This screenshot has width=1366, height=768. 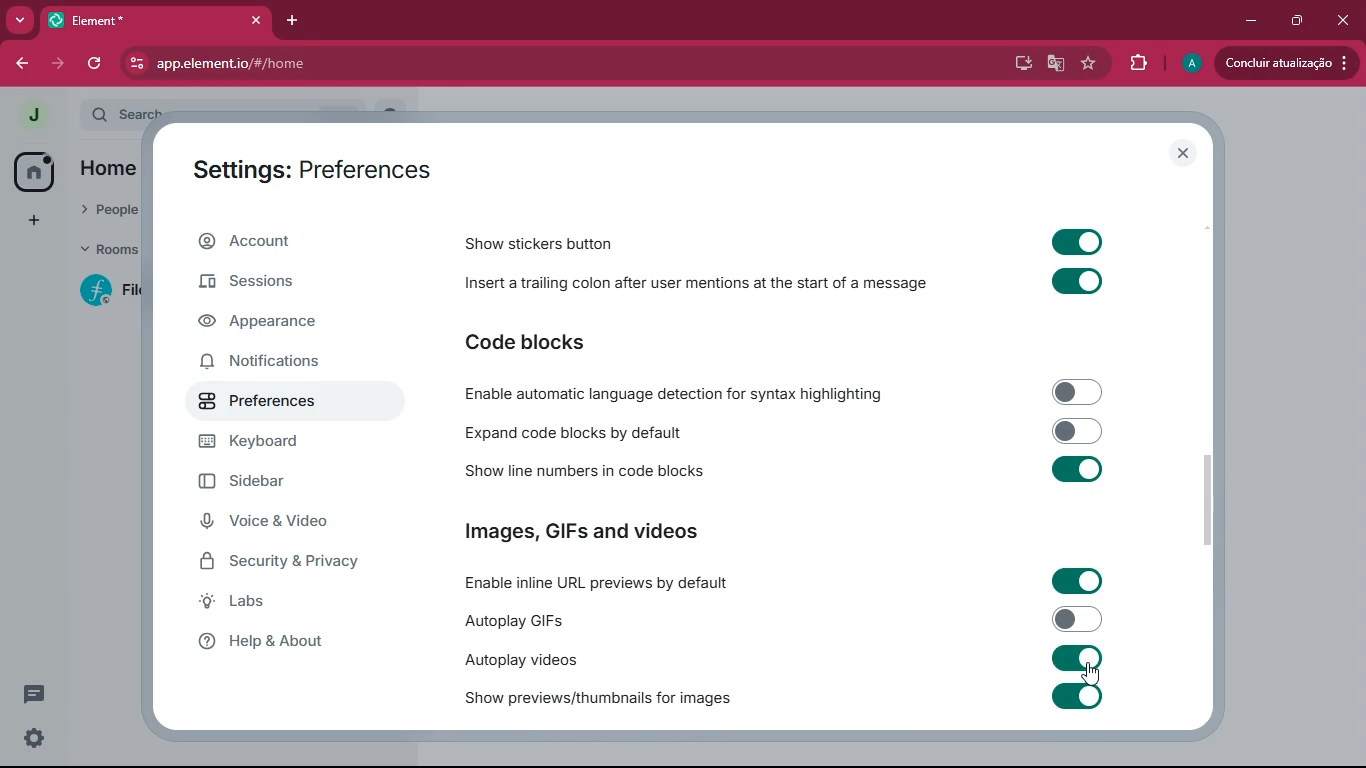 What do you see at coordinates (26, 63) in the screenshot?
I see `back` at bounding box center [26, 63].